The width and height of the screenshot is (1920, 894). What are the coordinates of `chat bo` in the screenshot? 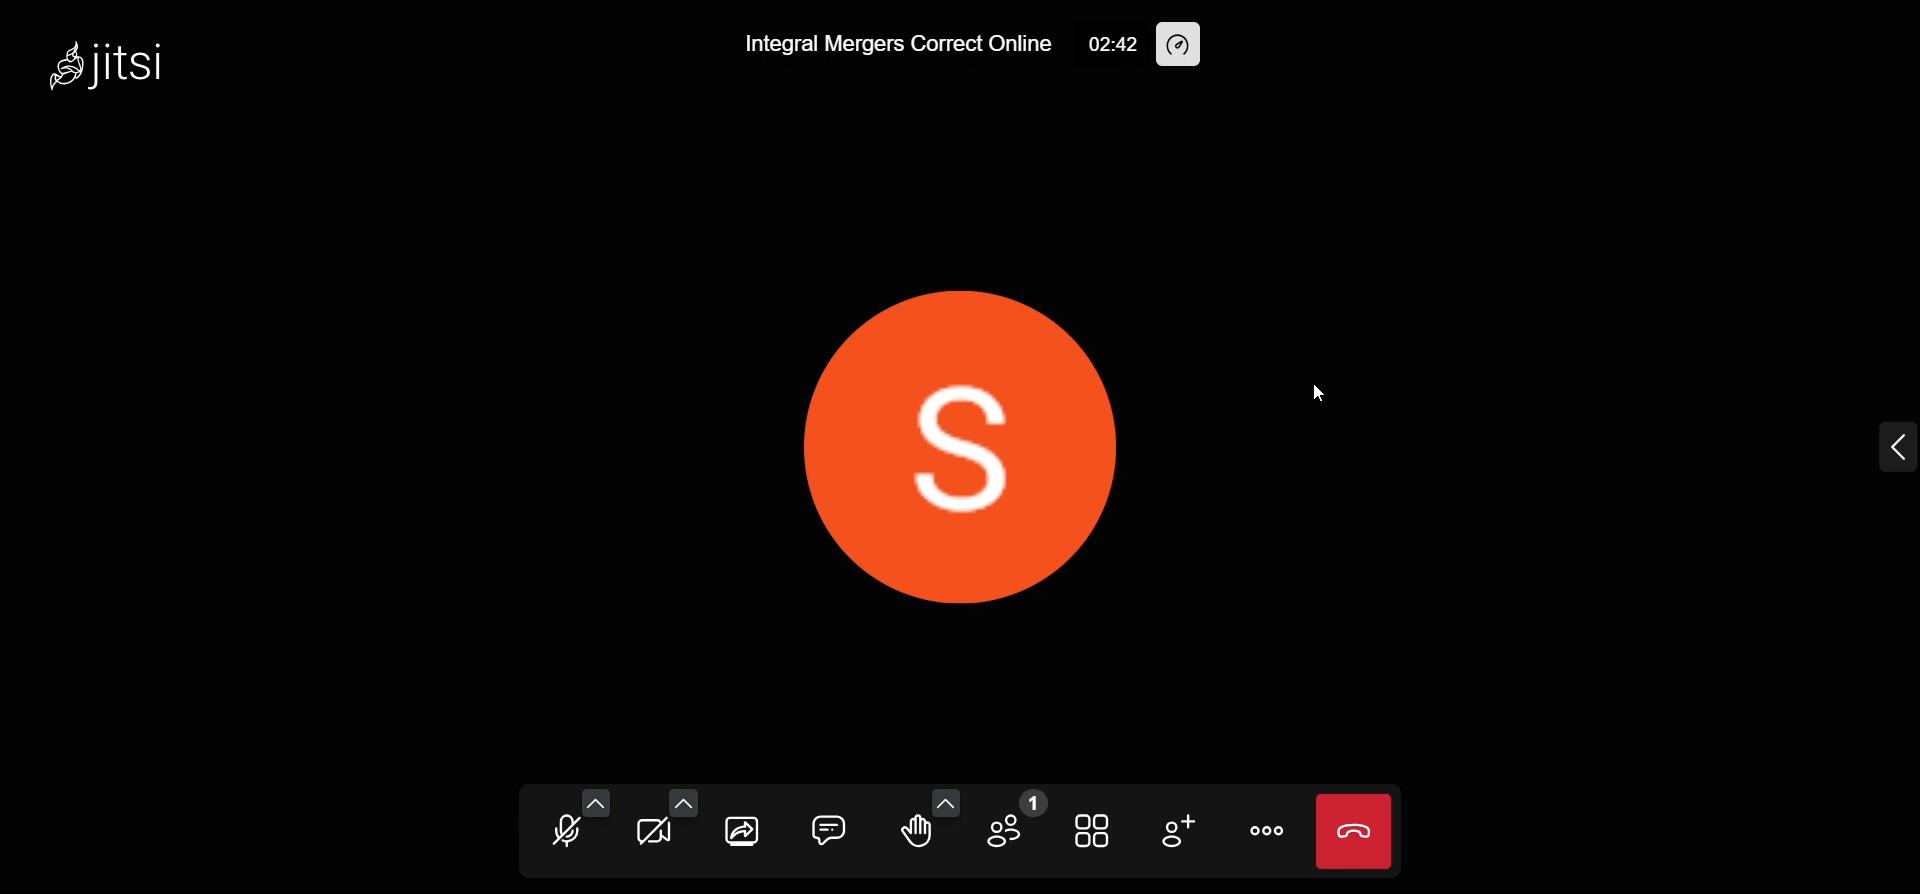 It's located at (833, 828).